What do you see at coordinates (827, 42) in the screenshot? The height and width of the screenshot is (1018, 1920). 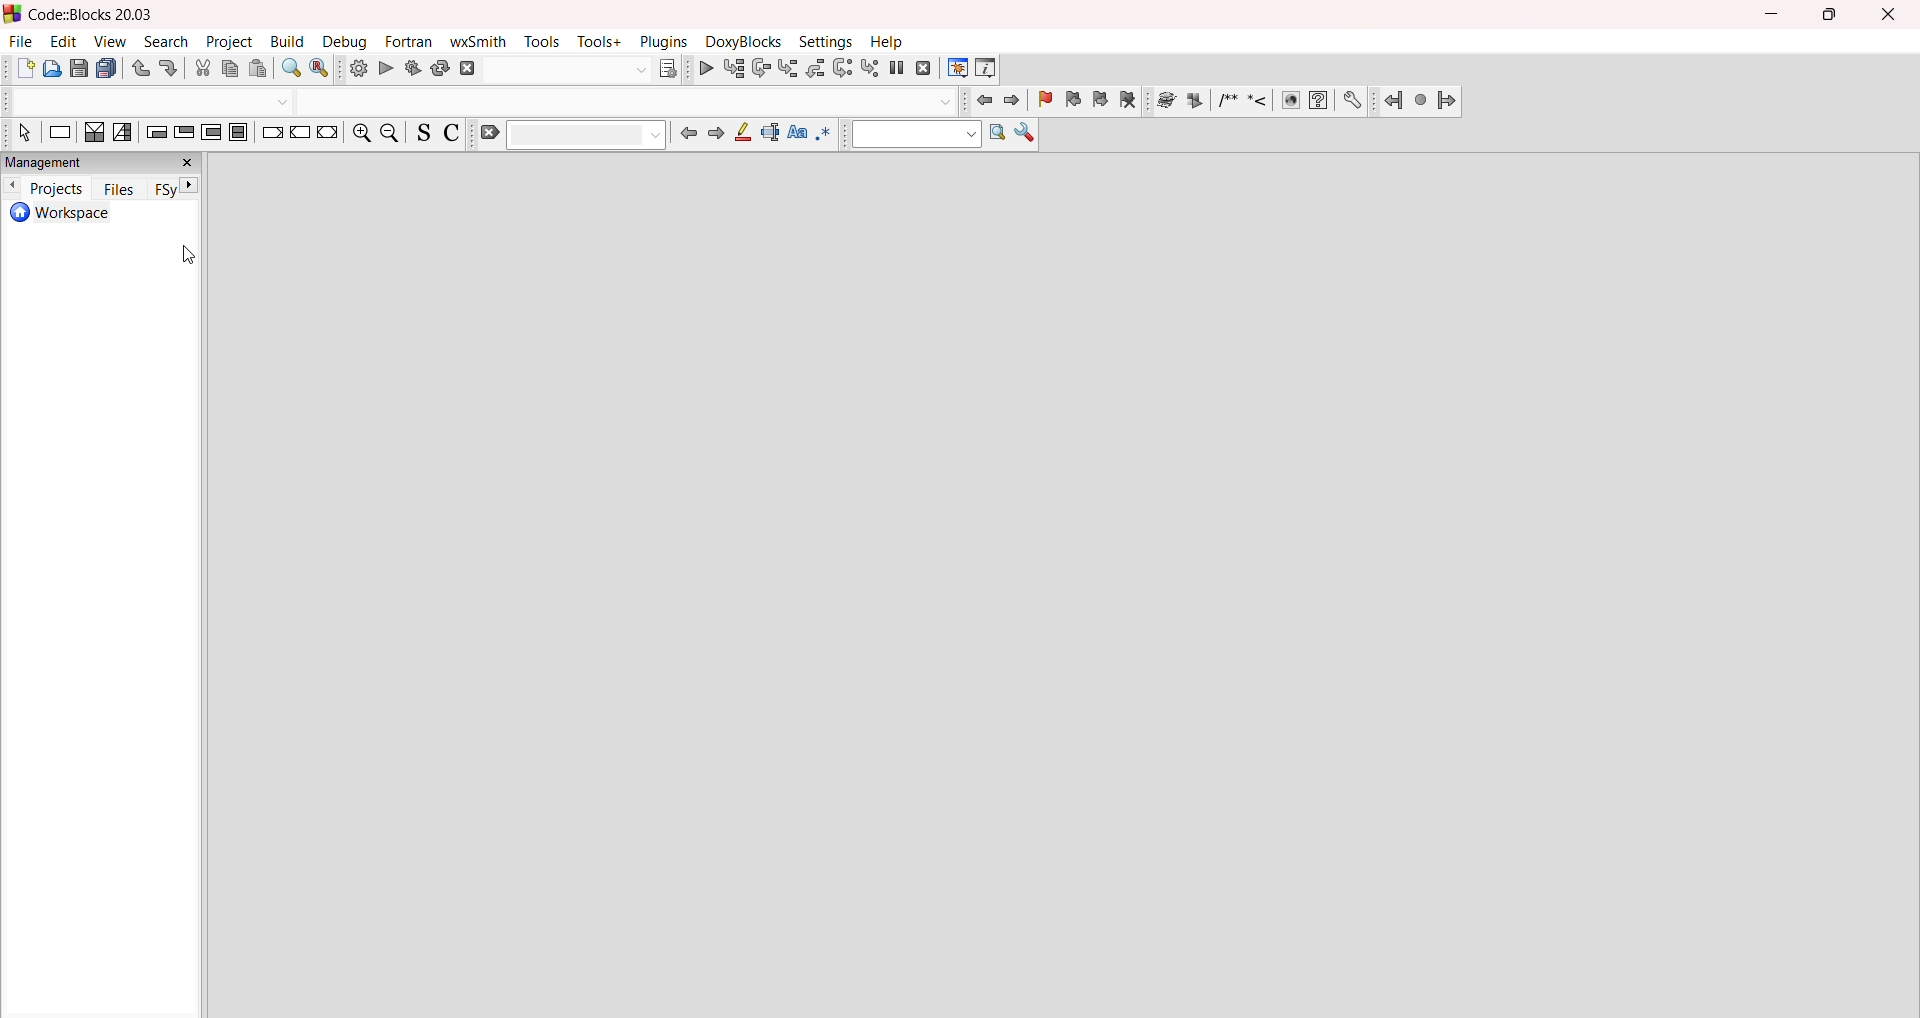 I see `settings` at bounding box center [827, 42].